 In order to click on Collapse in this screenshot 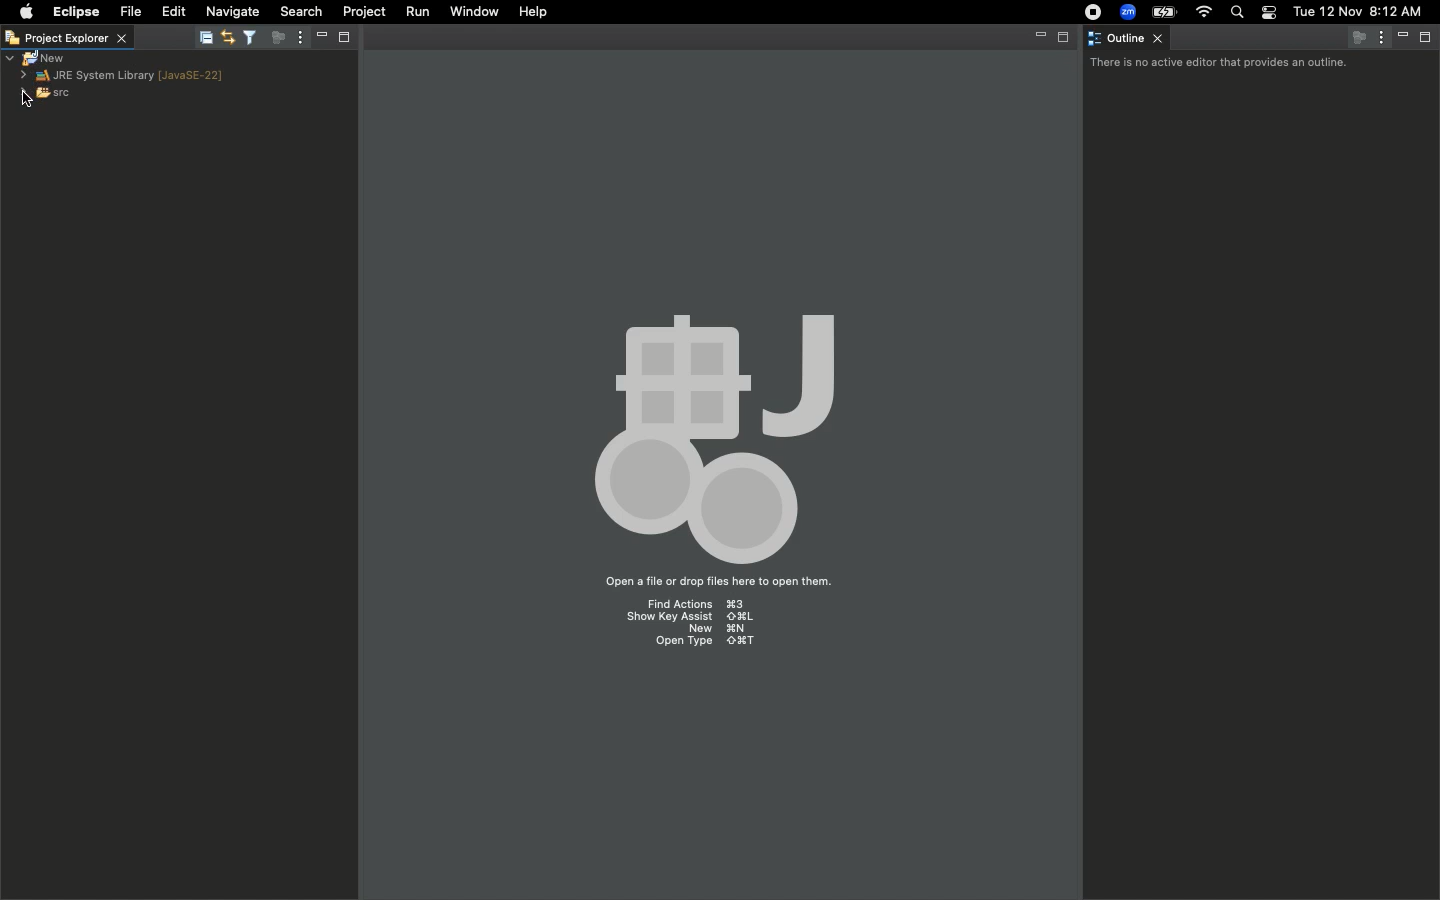, I will do `click(203, 37)`.